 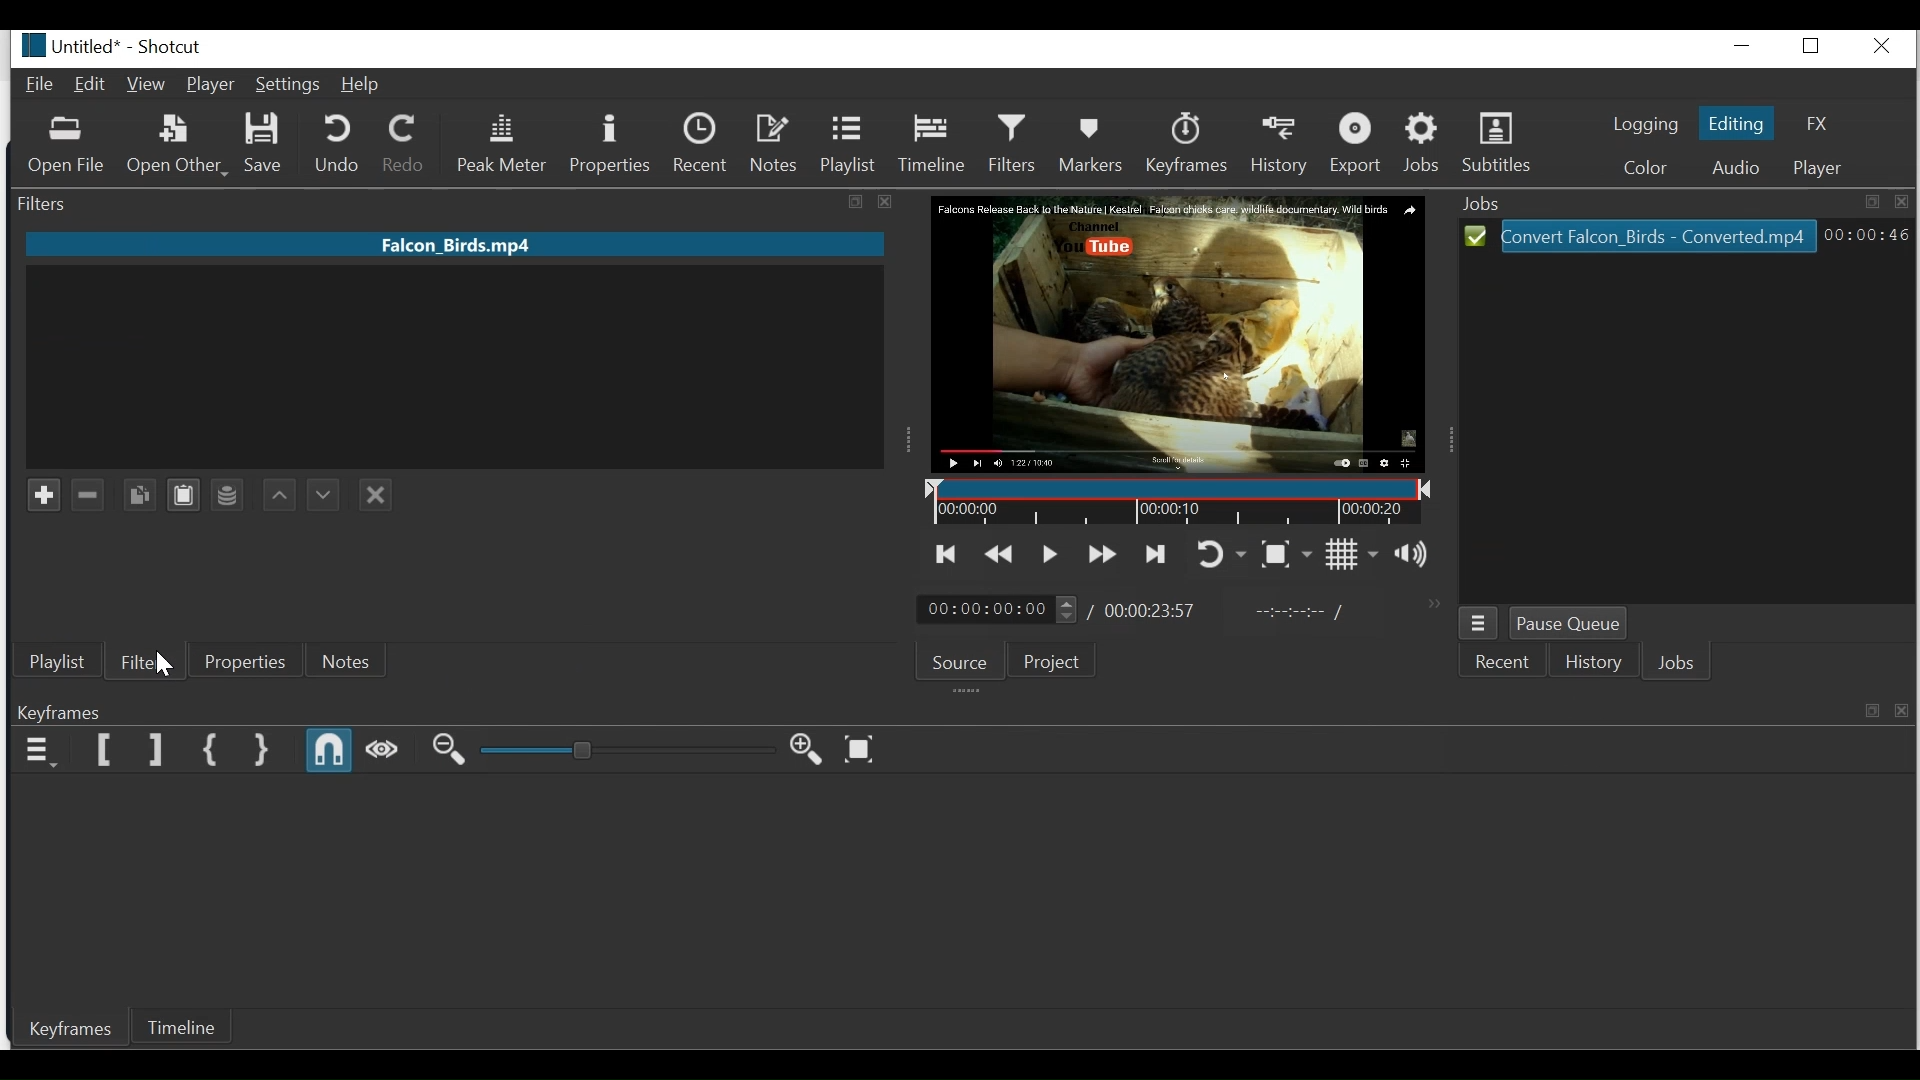 I want to click on Falcon_Birds.mp4(File Name), so click(x=455, y=245).